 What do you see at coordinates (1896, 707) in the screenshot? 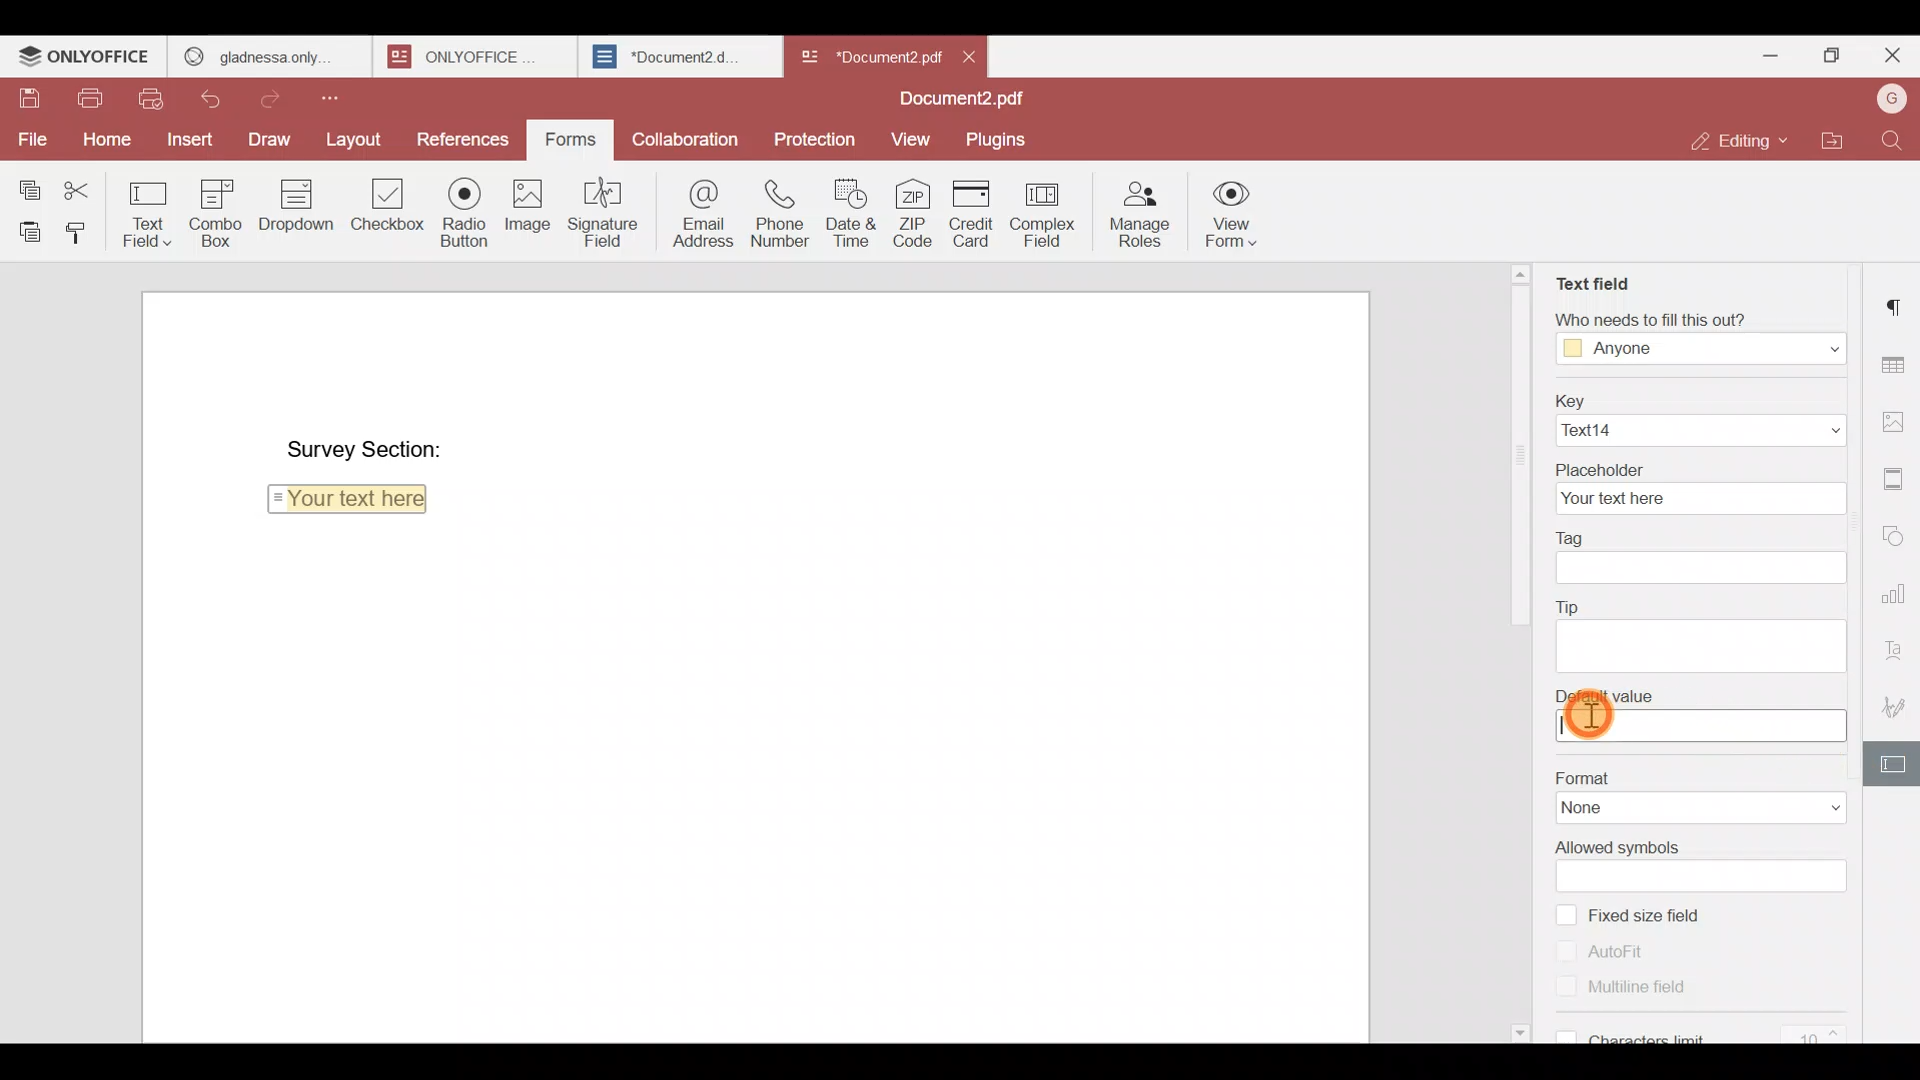
I see `Signature settings` at bounding box center [1896, 707].